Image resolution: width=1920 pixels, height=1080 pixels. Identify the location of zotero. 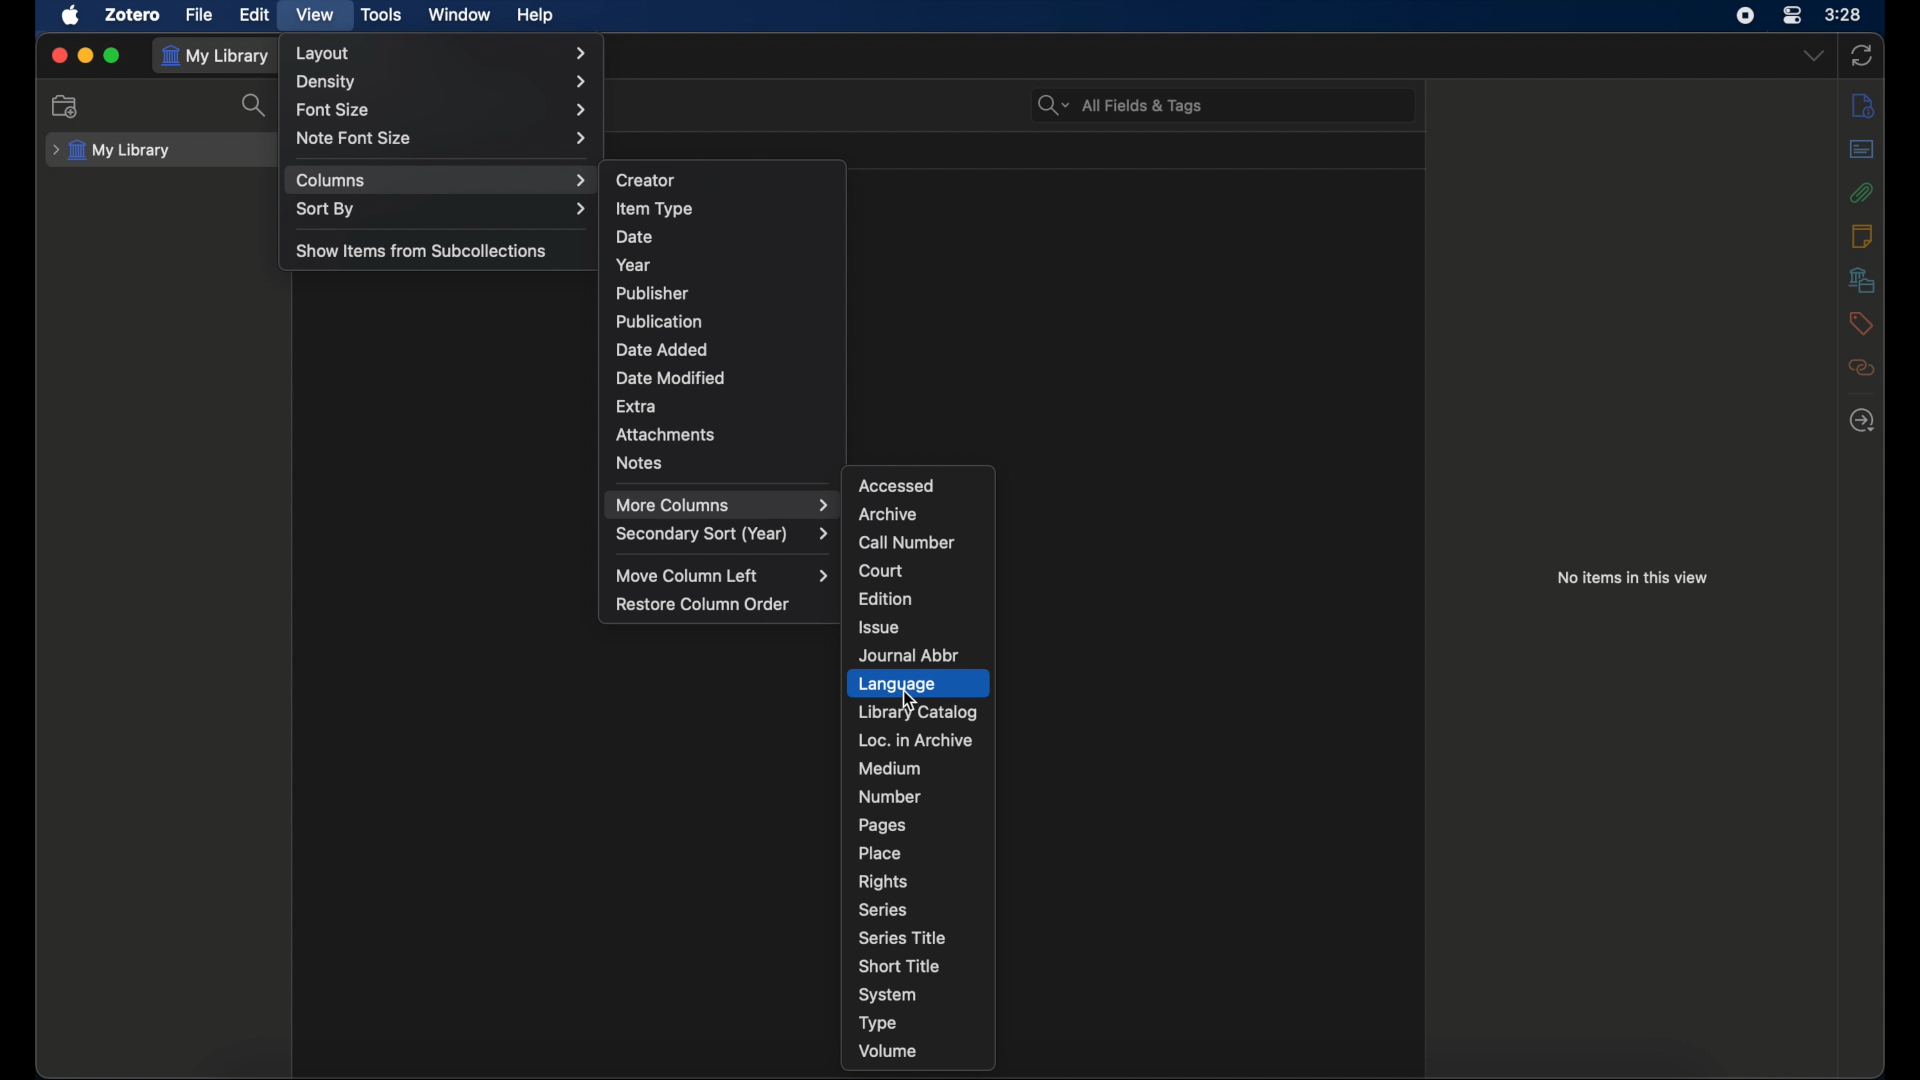
(132, 15).